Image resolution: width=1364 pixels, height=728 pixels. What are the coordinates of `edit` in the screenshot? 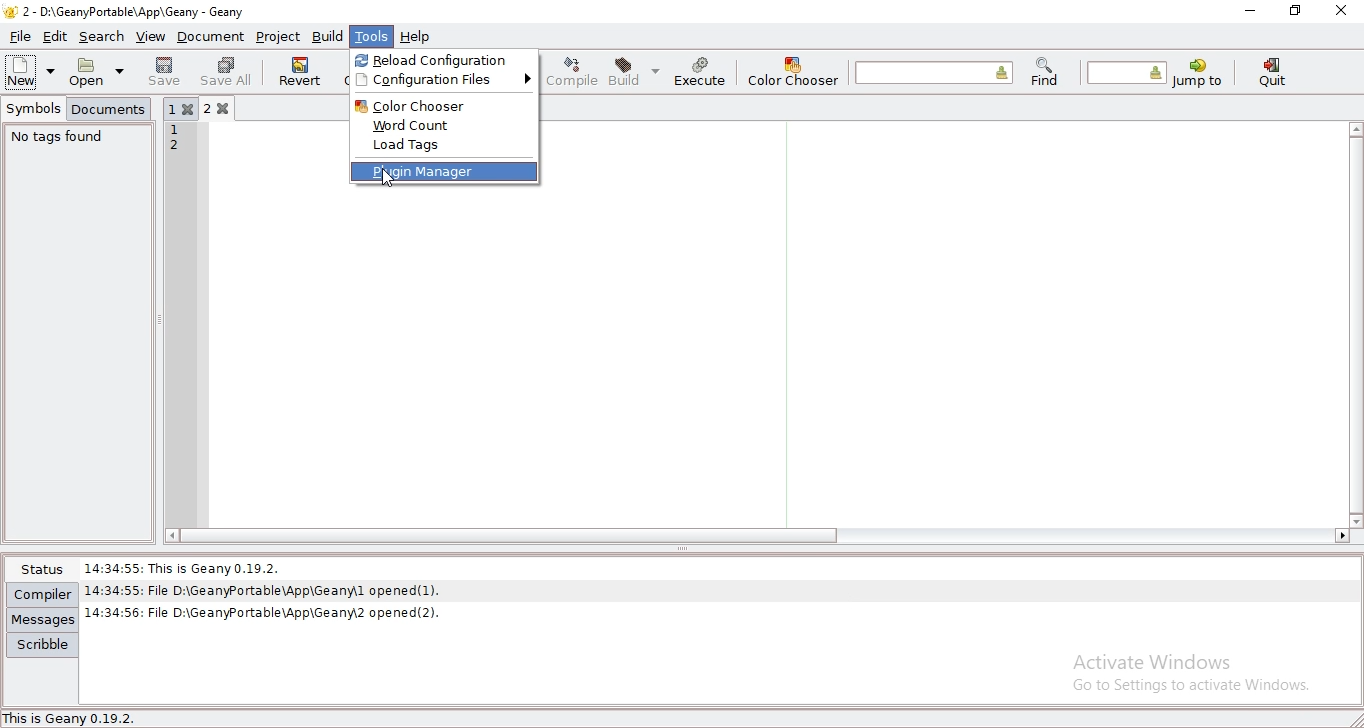 It's located at (57, 35).